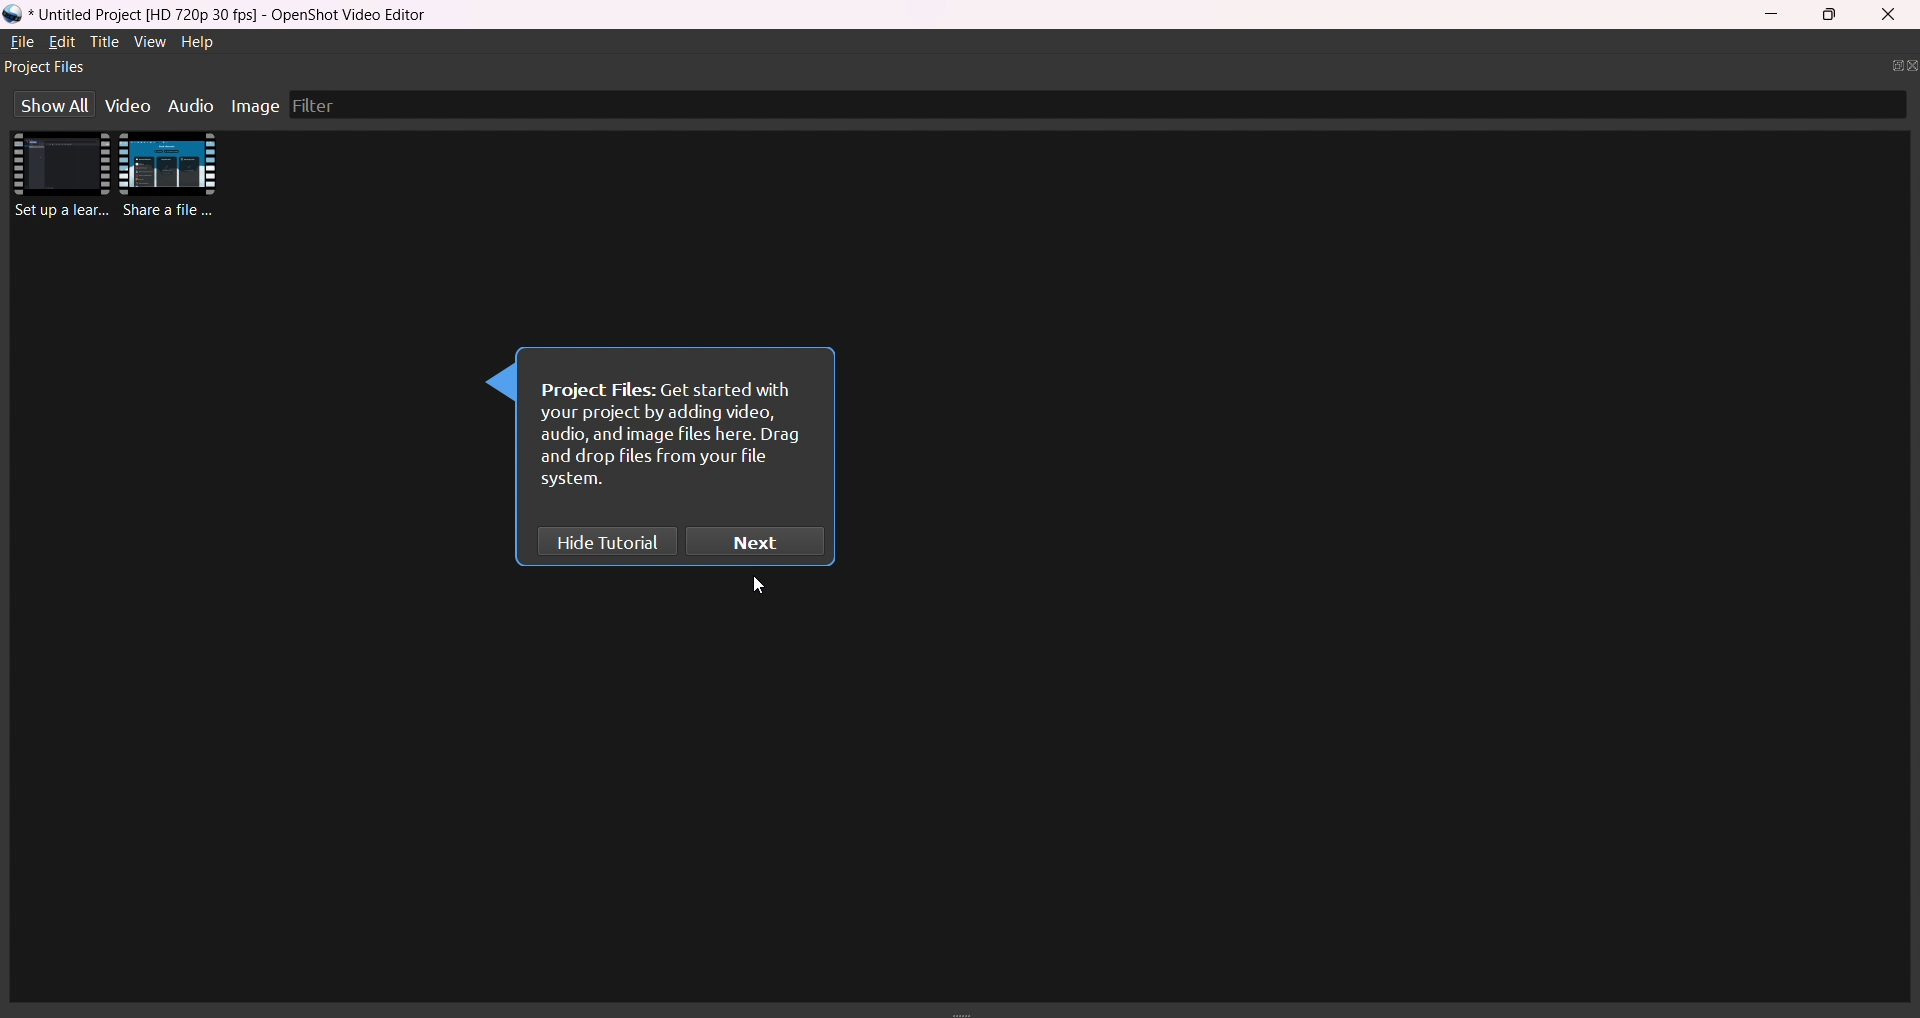 This screenshot has height=1018, width=1920. Describe the element at coordinates (1888, 15) in the screenshot. I see `close` at that location.